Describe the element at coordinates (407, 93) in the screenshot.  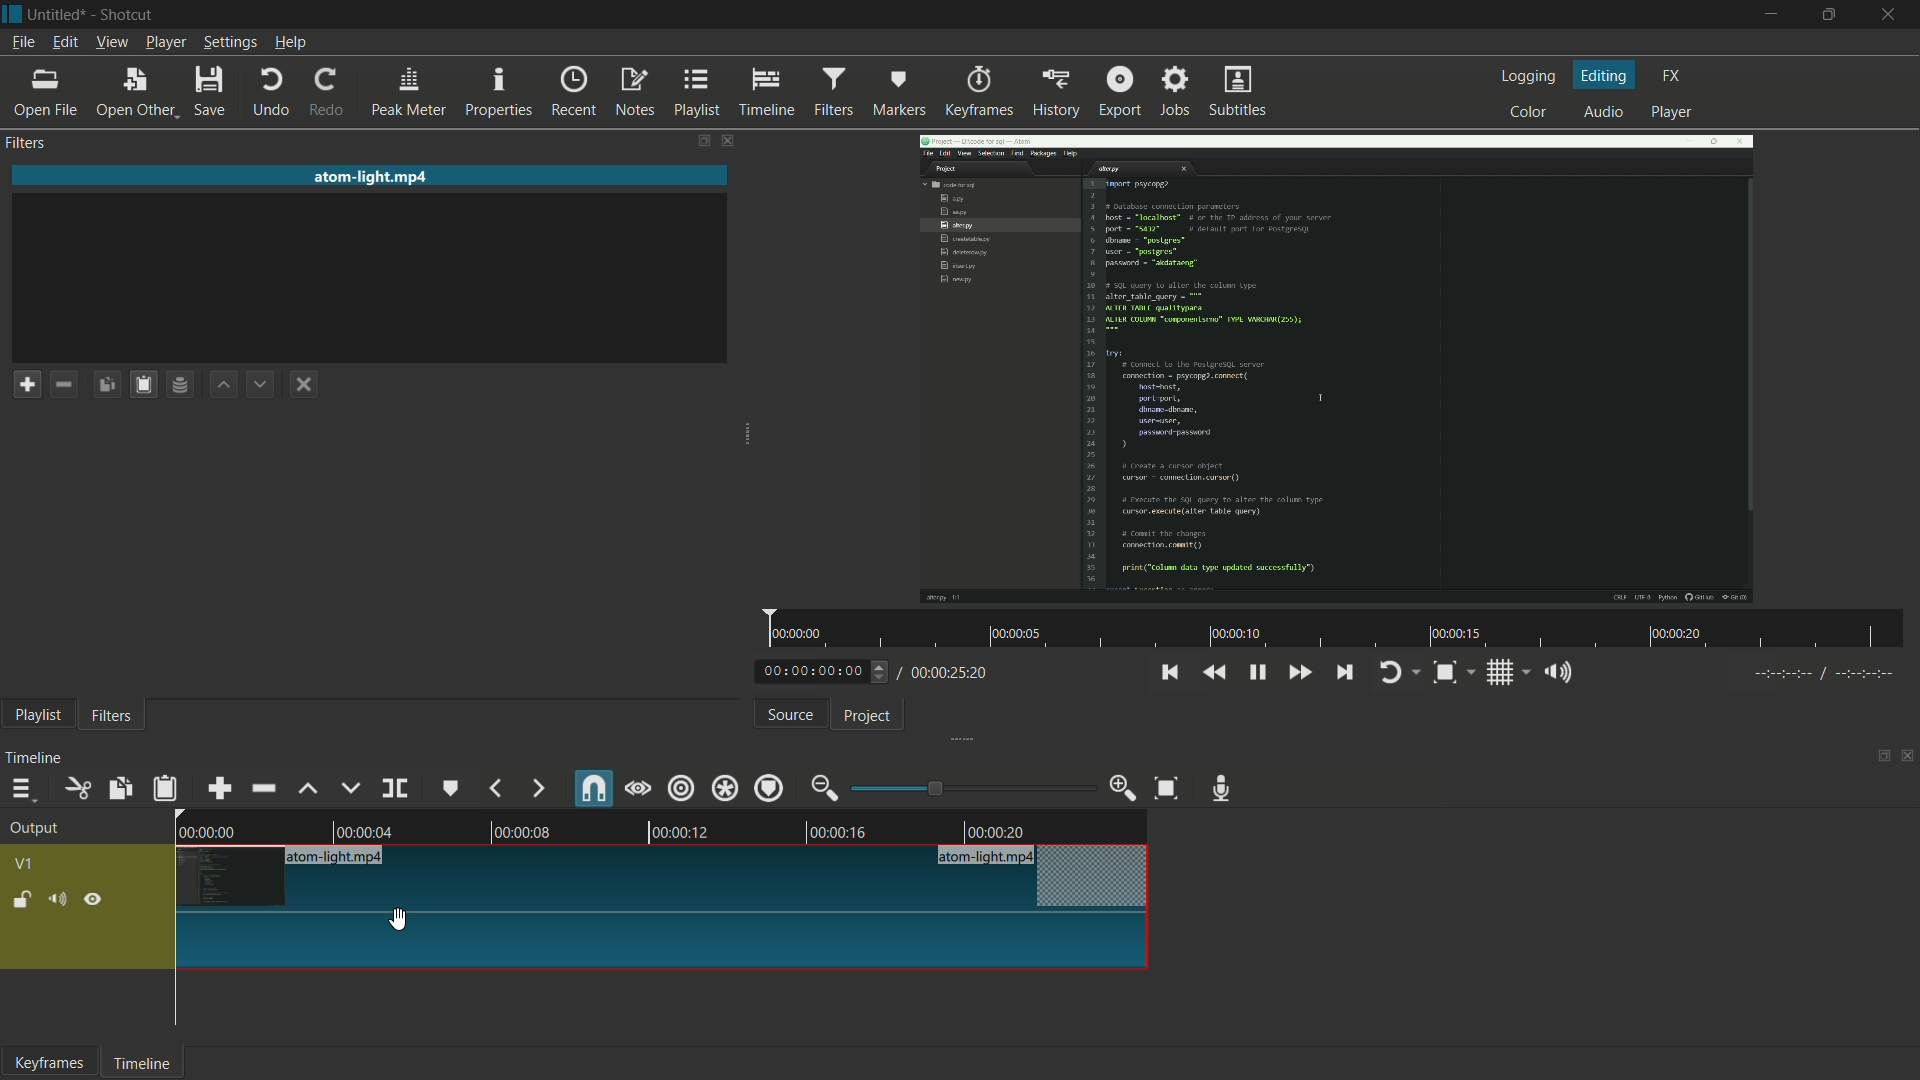
I see `peak meter` at that location.